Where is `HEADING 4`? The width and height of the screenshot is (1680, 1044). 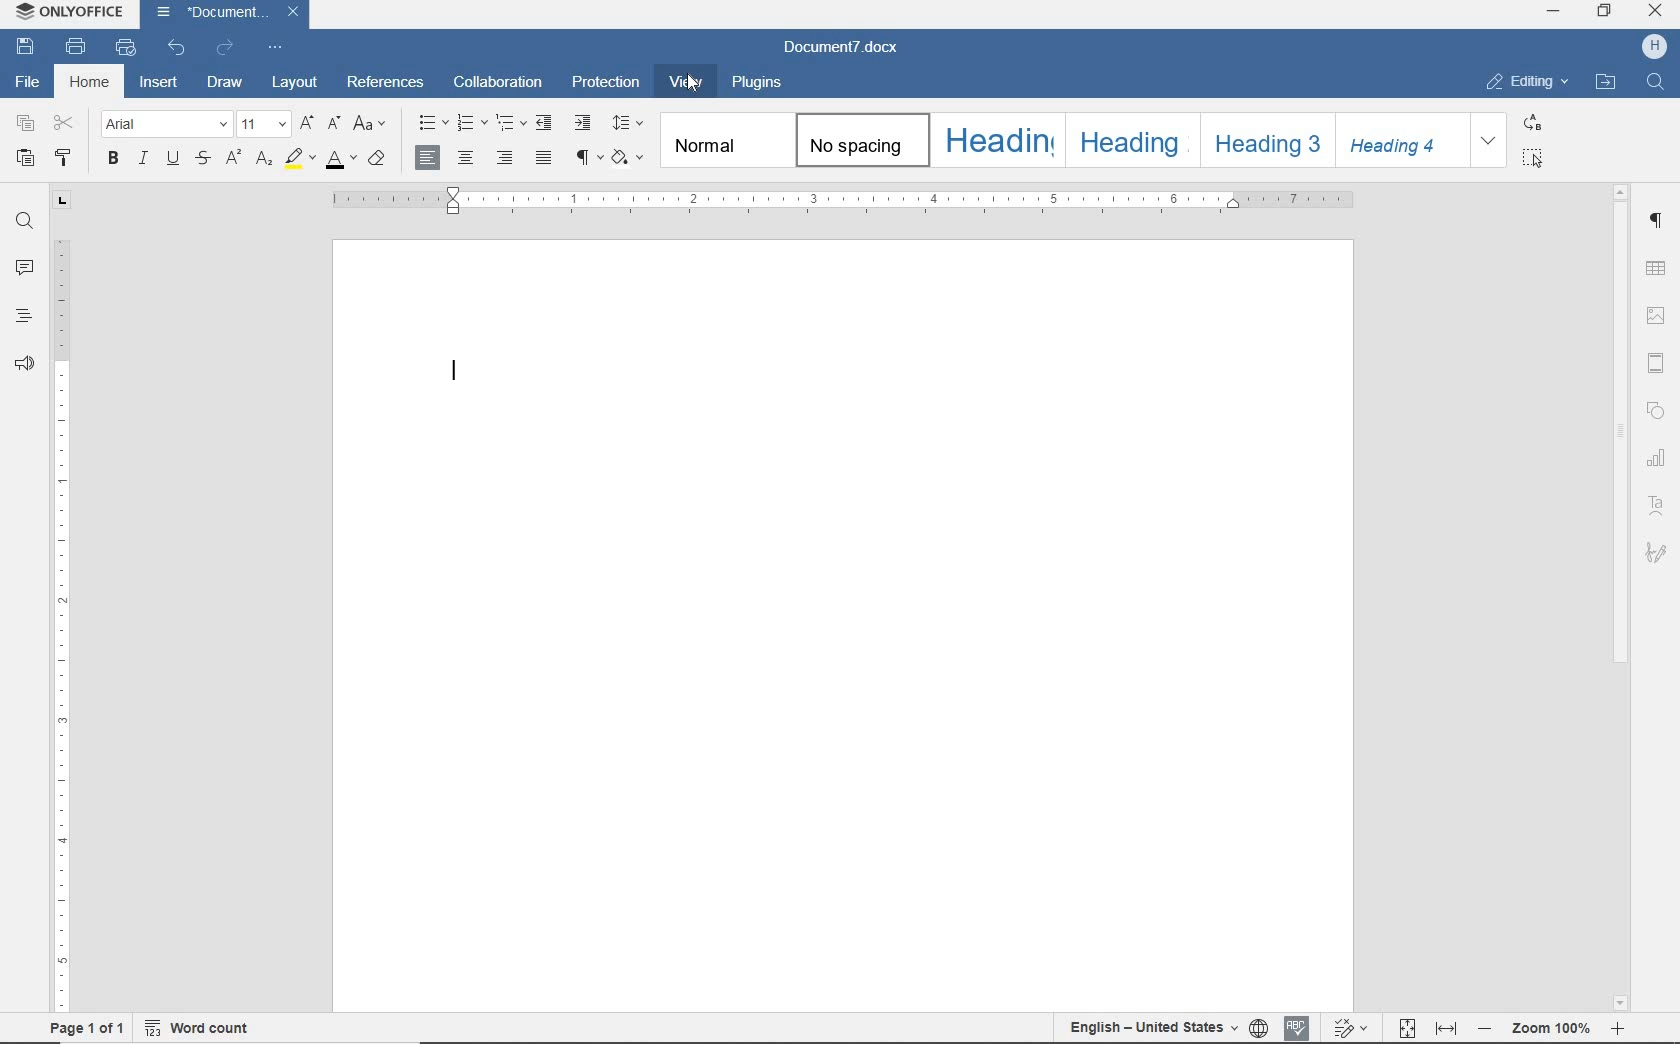
HEADING 4 is located at coordinates (995, 141).